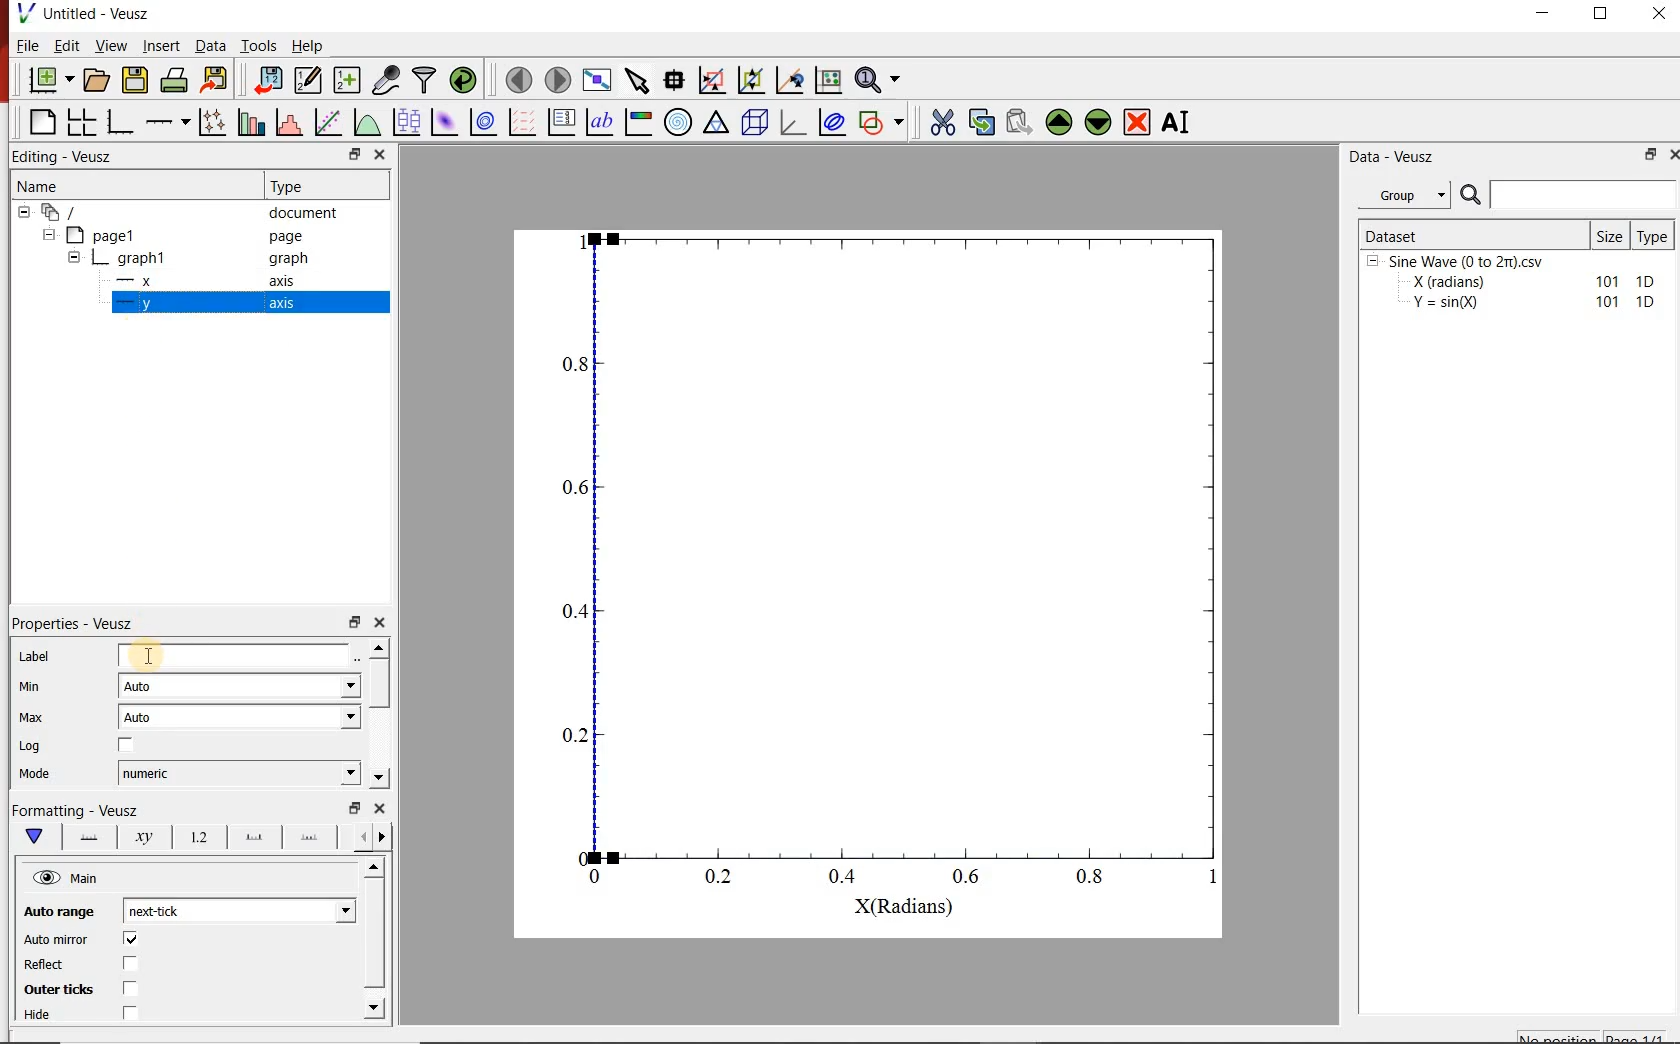 This screenshot has height=1044, width=1680. Describe the element at coordinates (97, 80) in the screenshot. I see `open document` at that location.